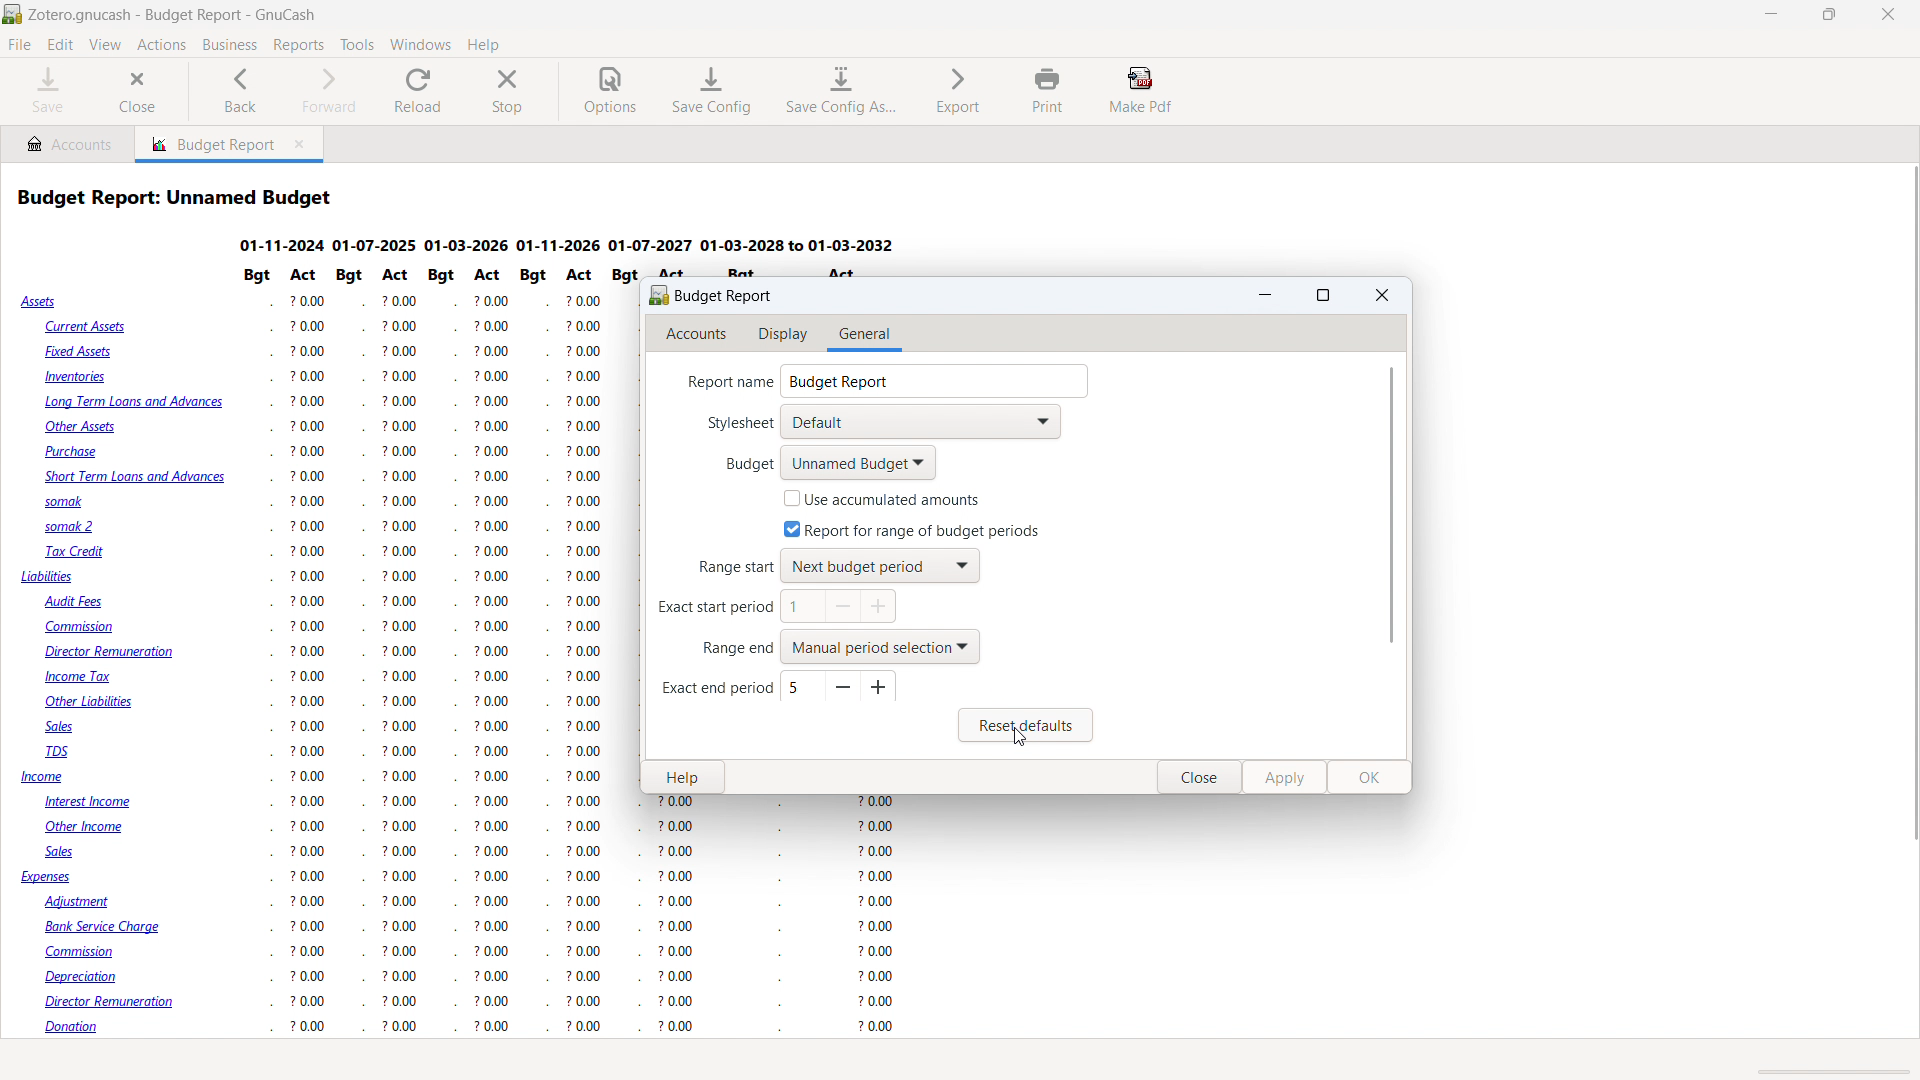 This screenshot has width=1920, height=1080. What do you see at coordinates (61, 753) in the screenshot?
I see `IDS` at bounding box center [61, 753].